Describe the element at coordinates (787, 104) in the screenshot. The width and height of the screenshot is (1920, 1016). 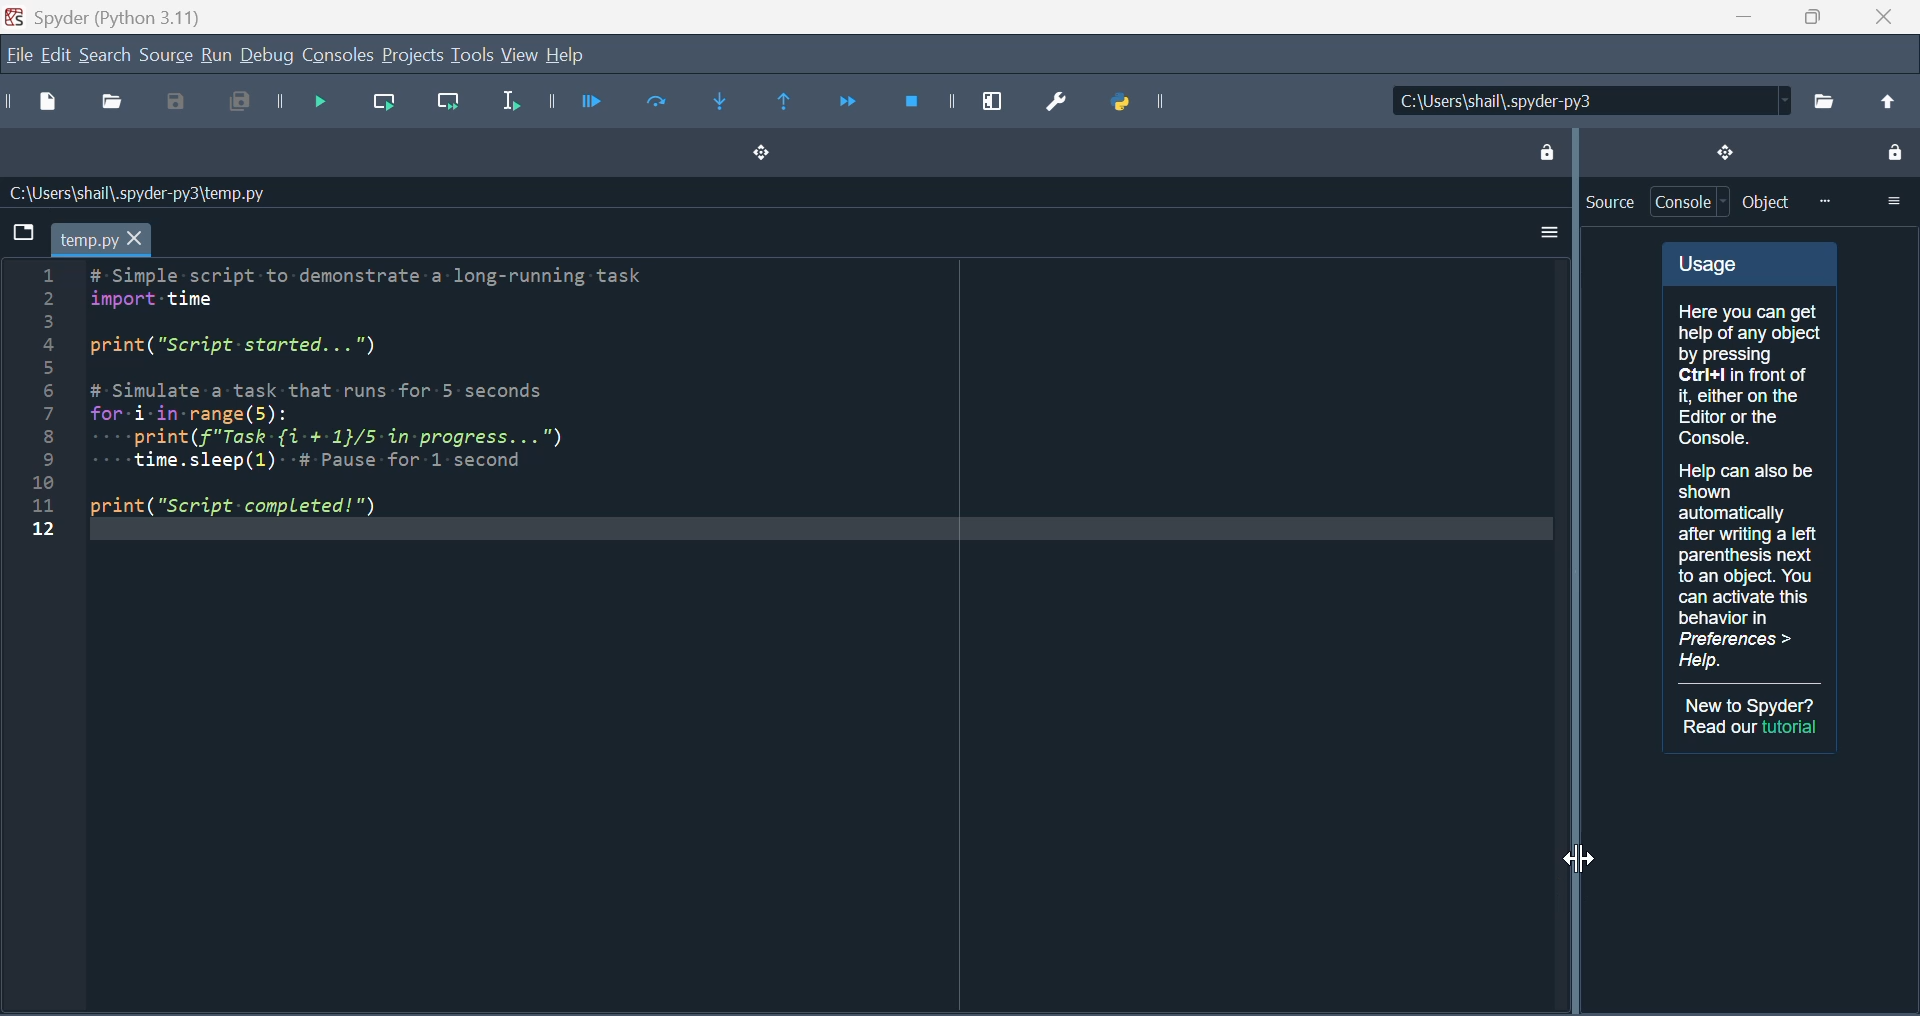
I see `Execute until same function returns` at that location.